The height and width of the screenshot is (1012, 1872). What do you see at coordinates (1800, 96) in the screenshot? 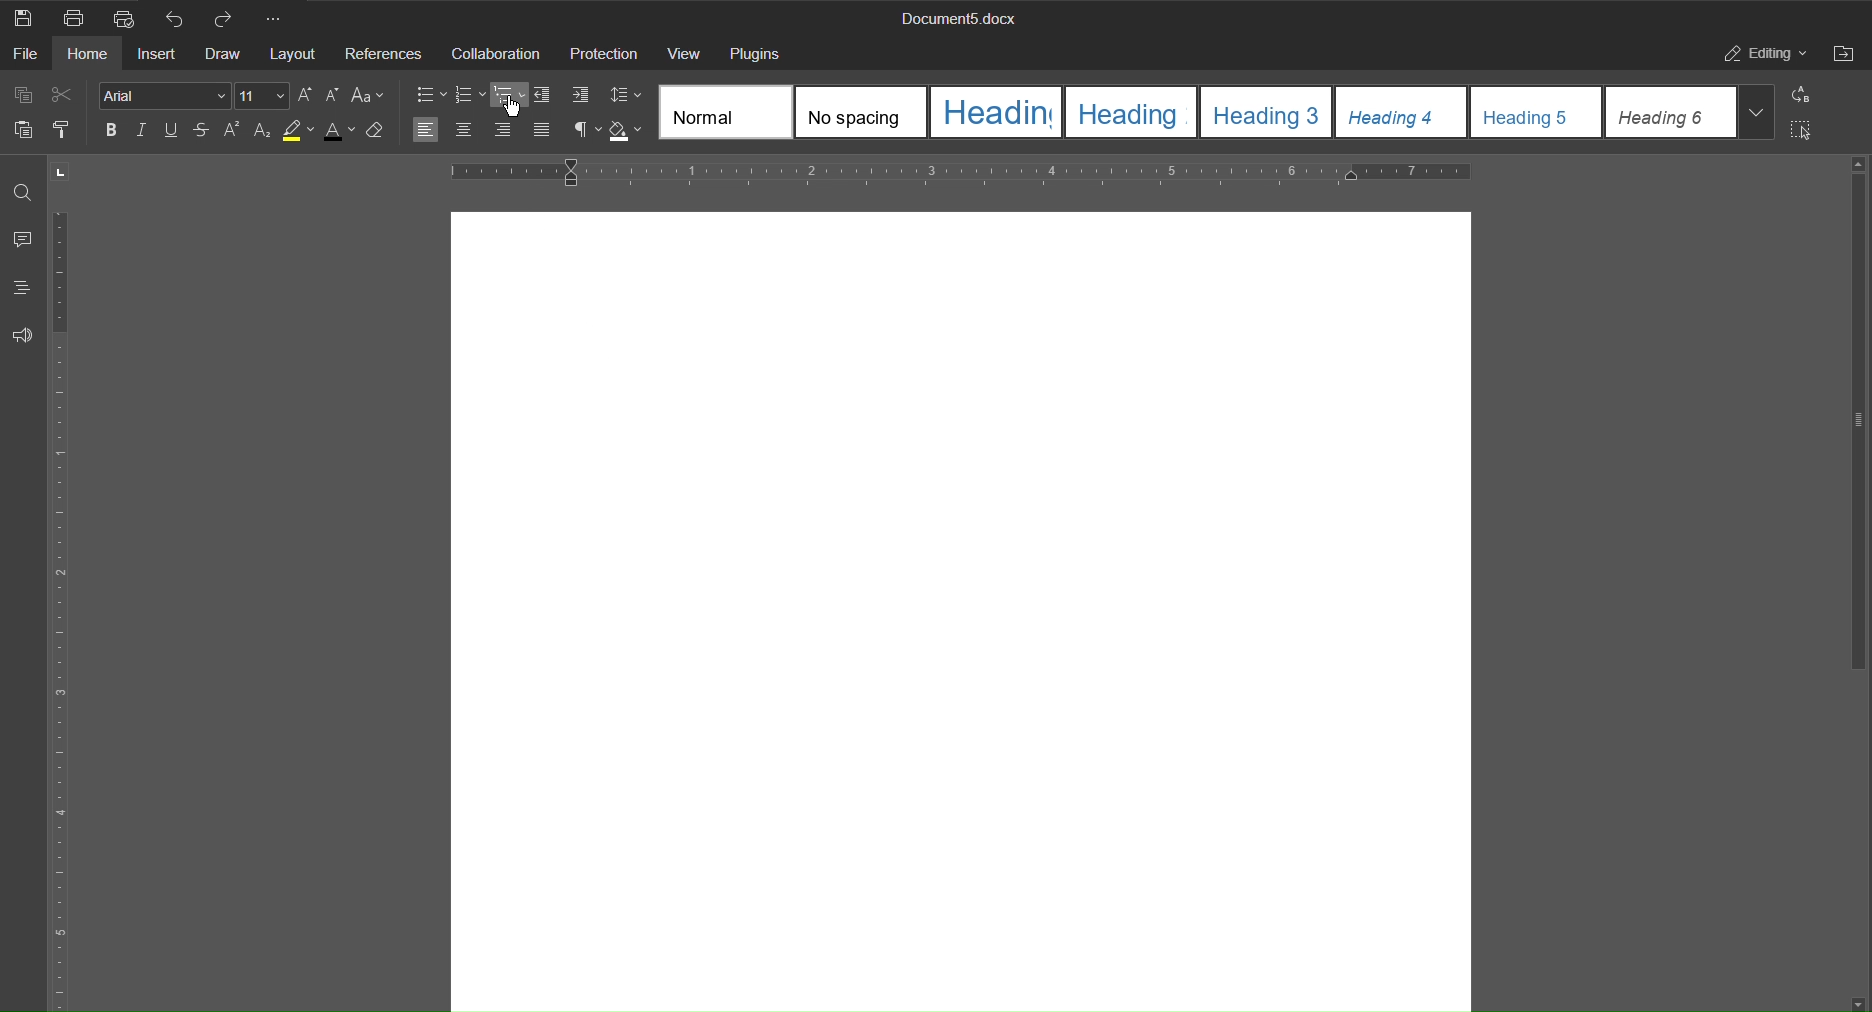
I see `Replace` at bounding box center [1800, 96].